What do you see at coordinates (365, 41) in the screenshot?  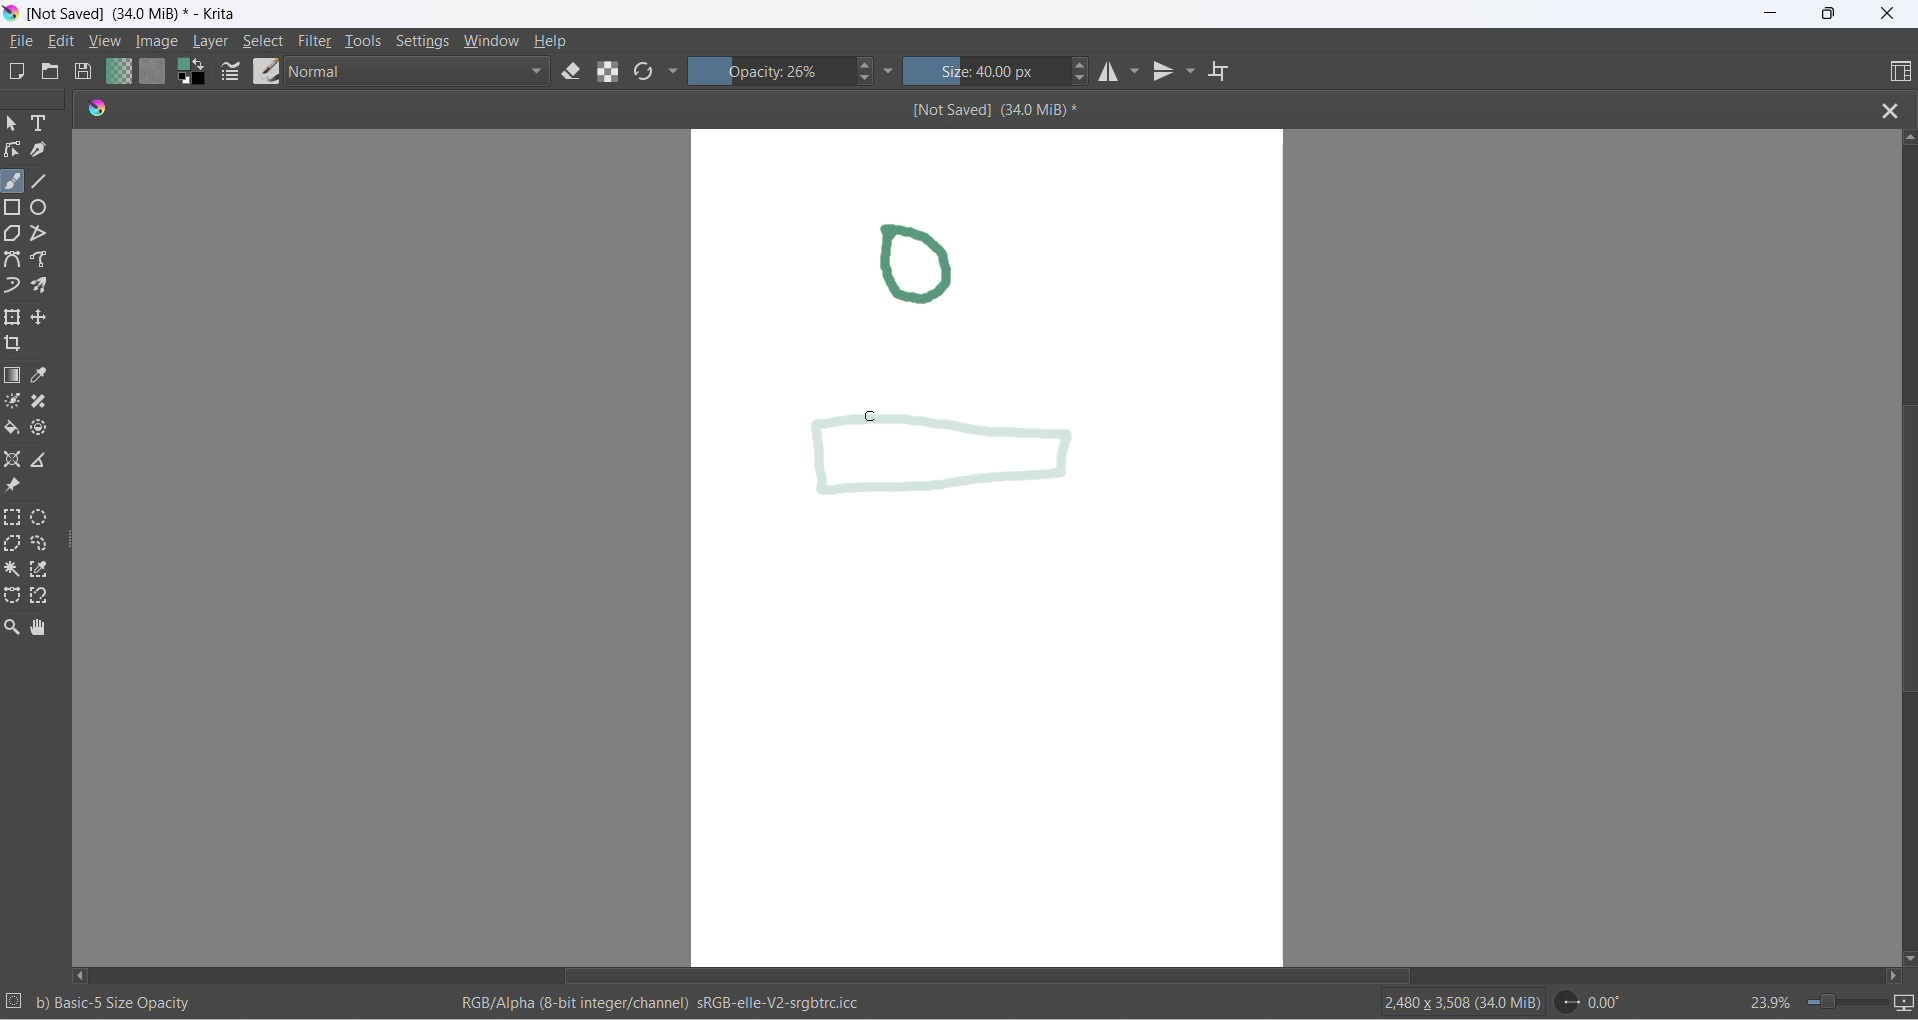 I see `tools` at bounding box center [365, 41].